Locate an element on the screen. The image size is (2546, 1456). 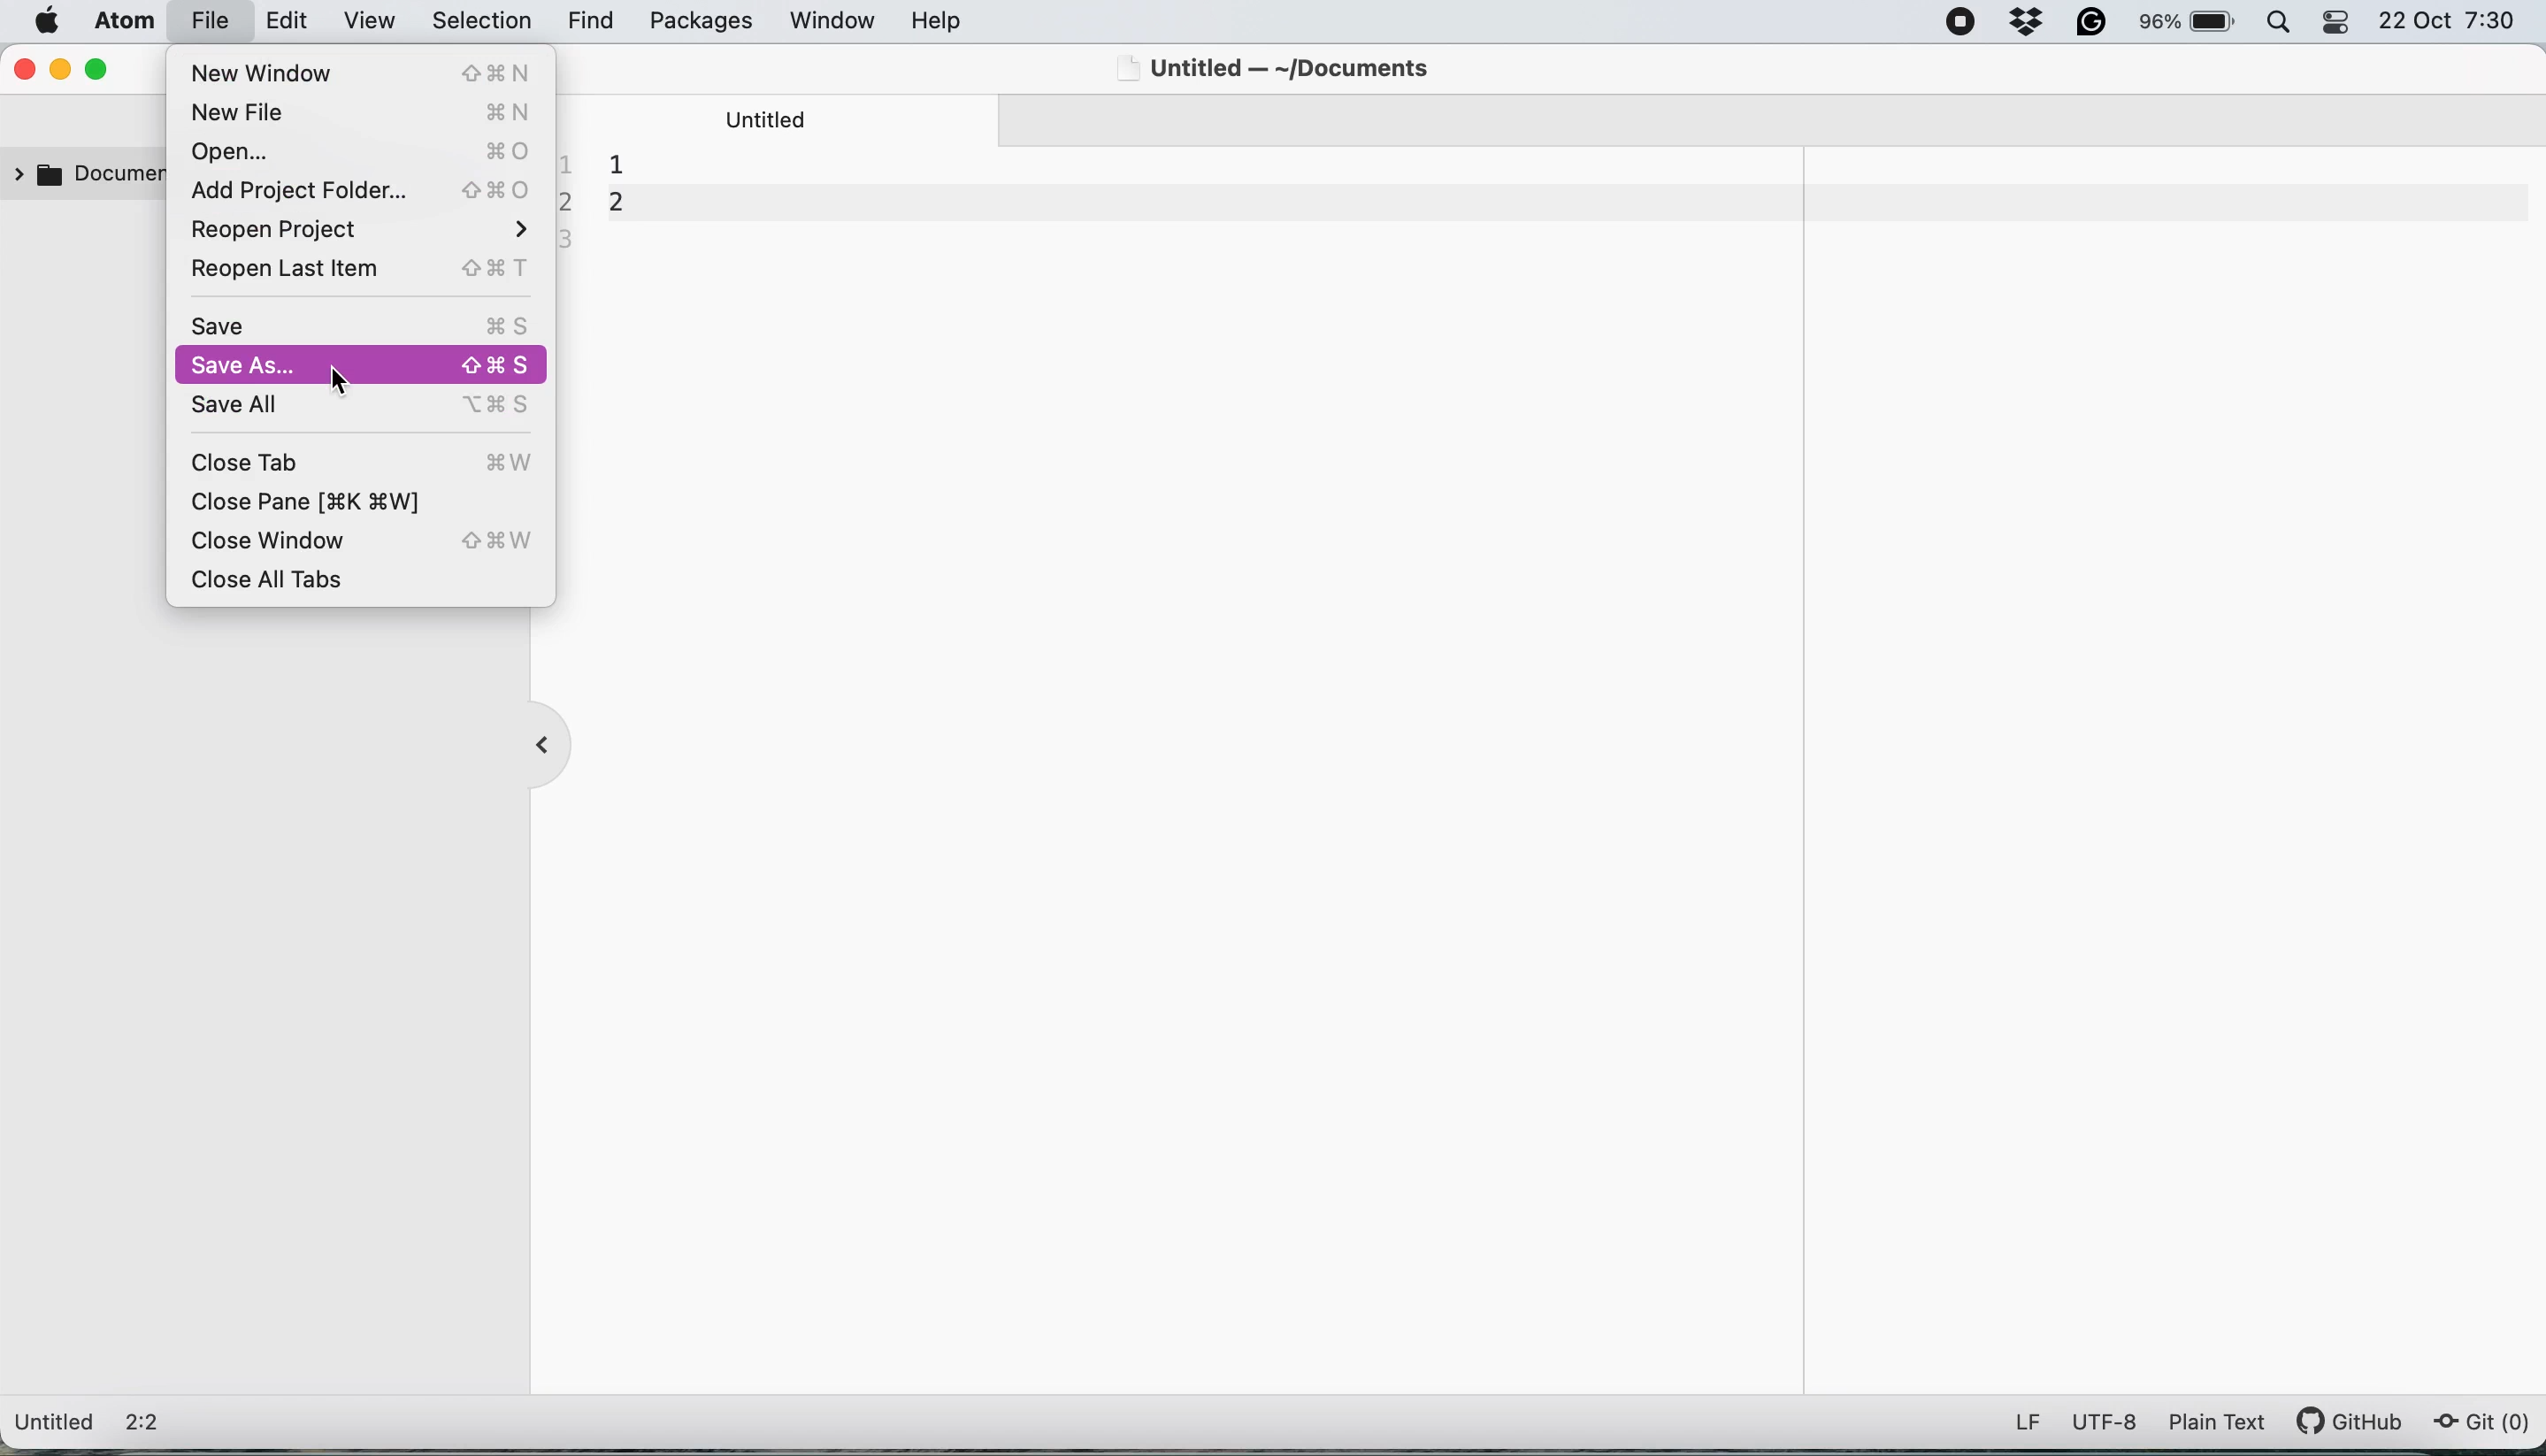
battery is located at coordinates (2182, 23).